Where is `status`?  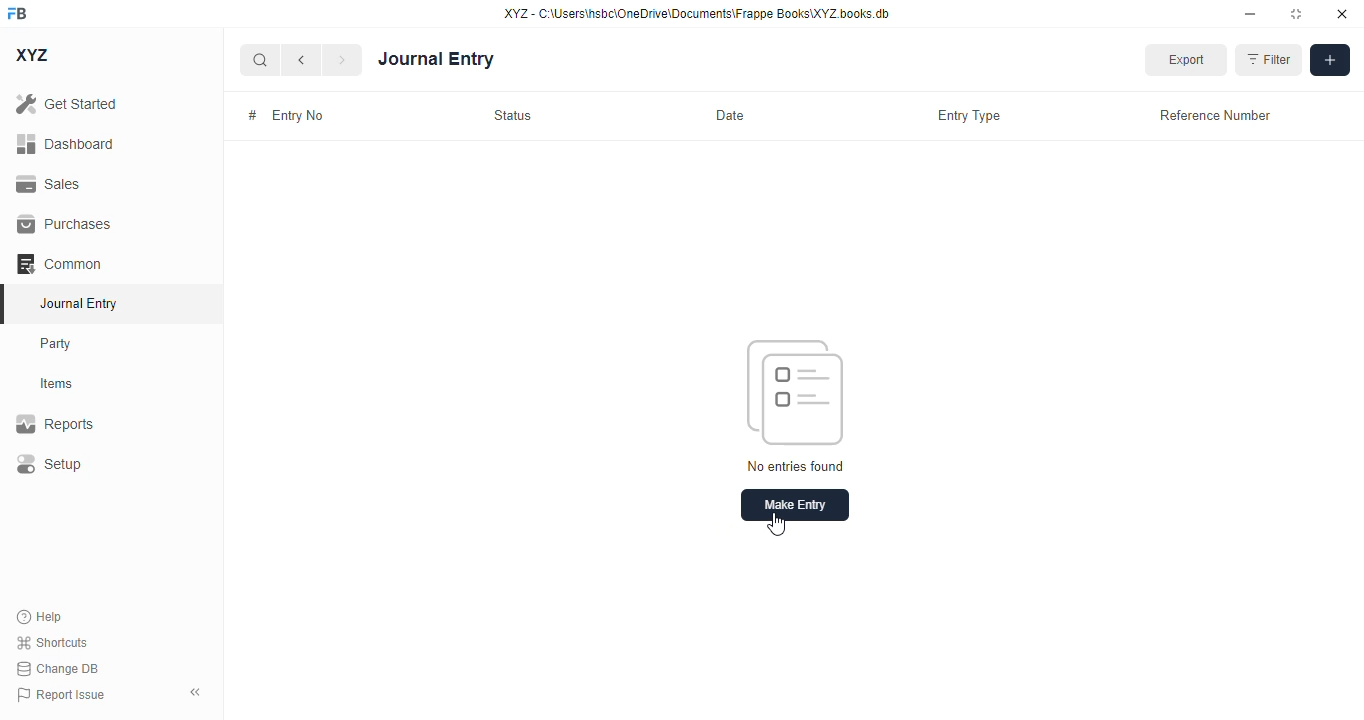
status is located at coordinates (512, 116).